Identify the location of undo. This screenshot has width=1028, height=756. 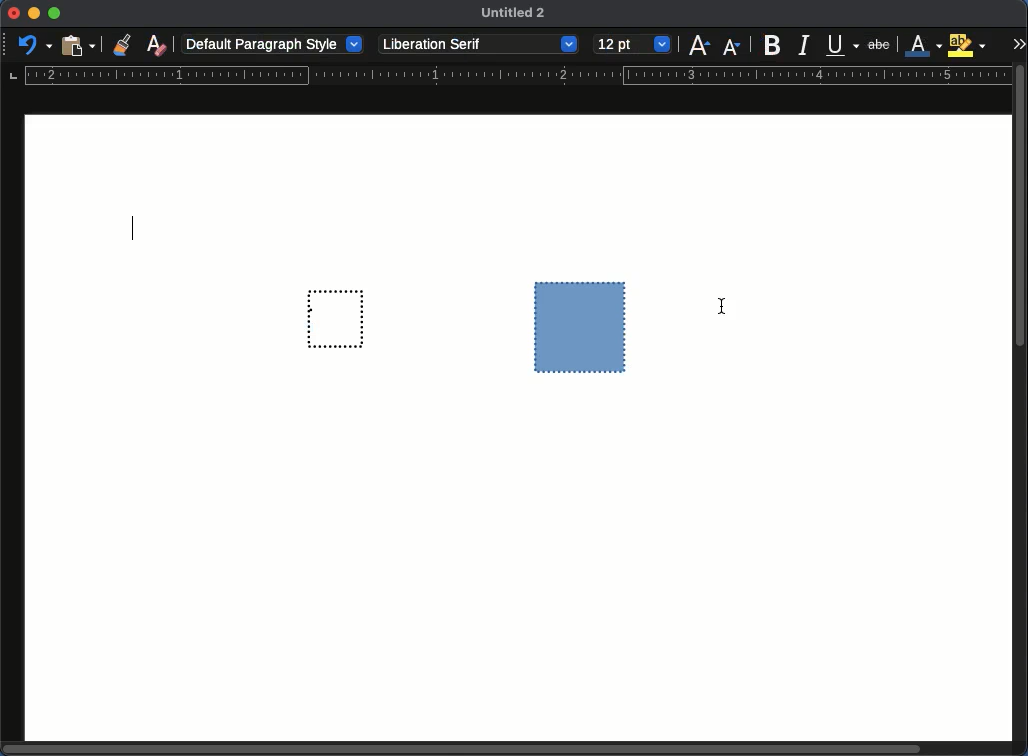
(35, 45).